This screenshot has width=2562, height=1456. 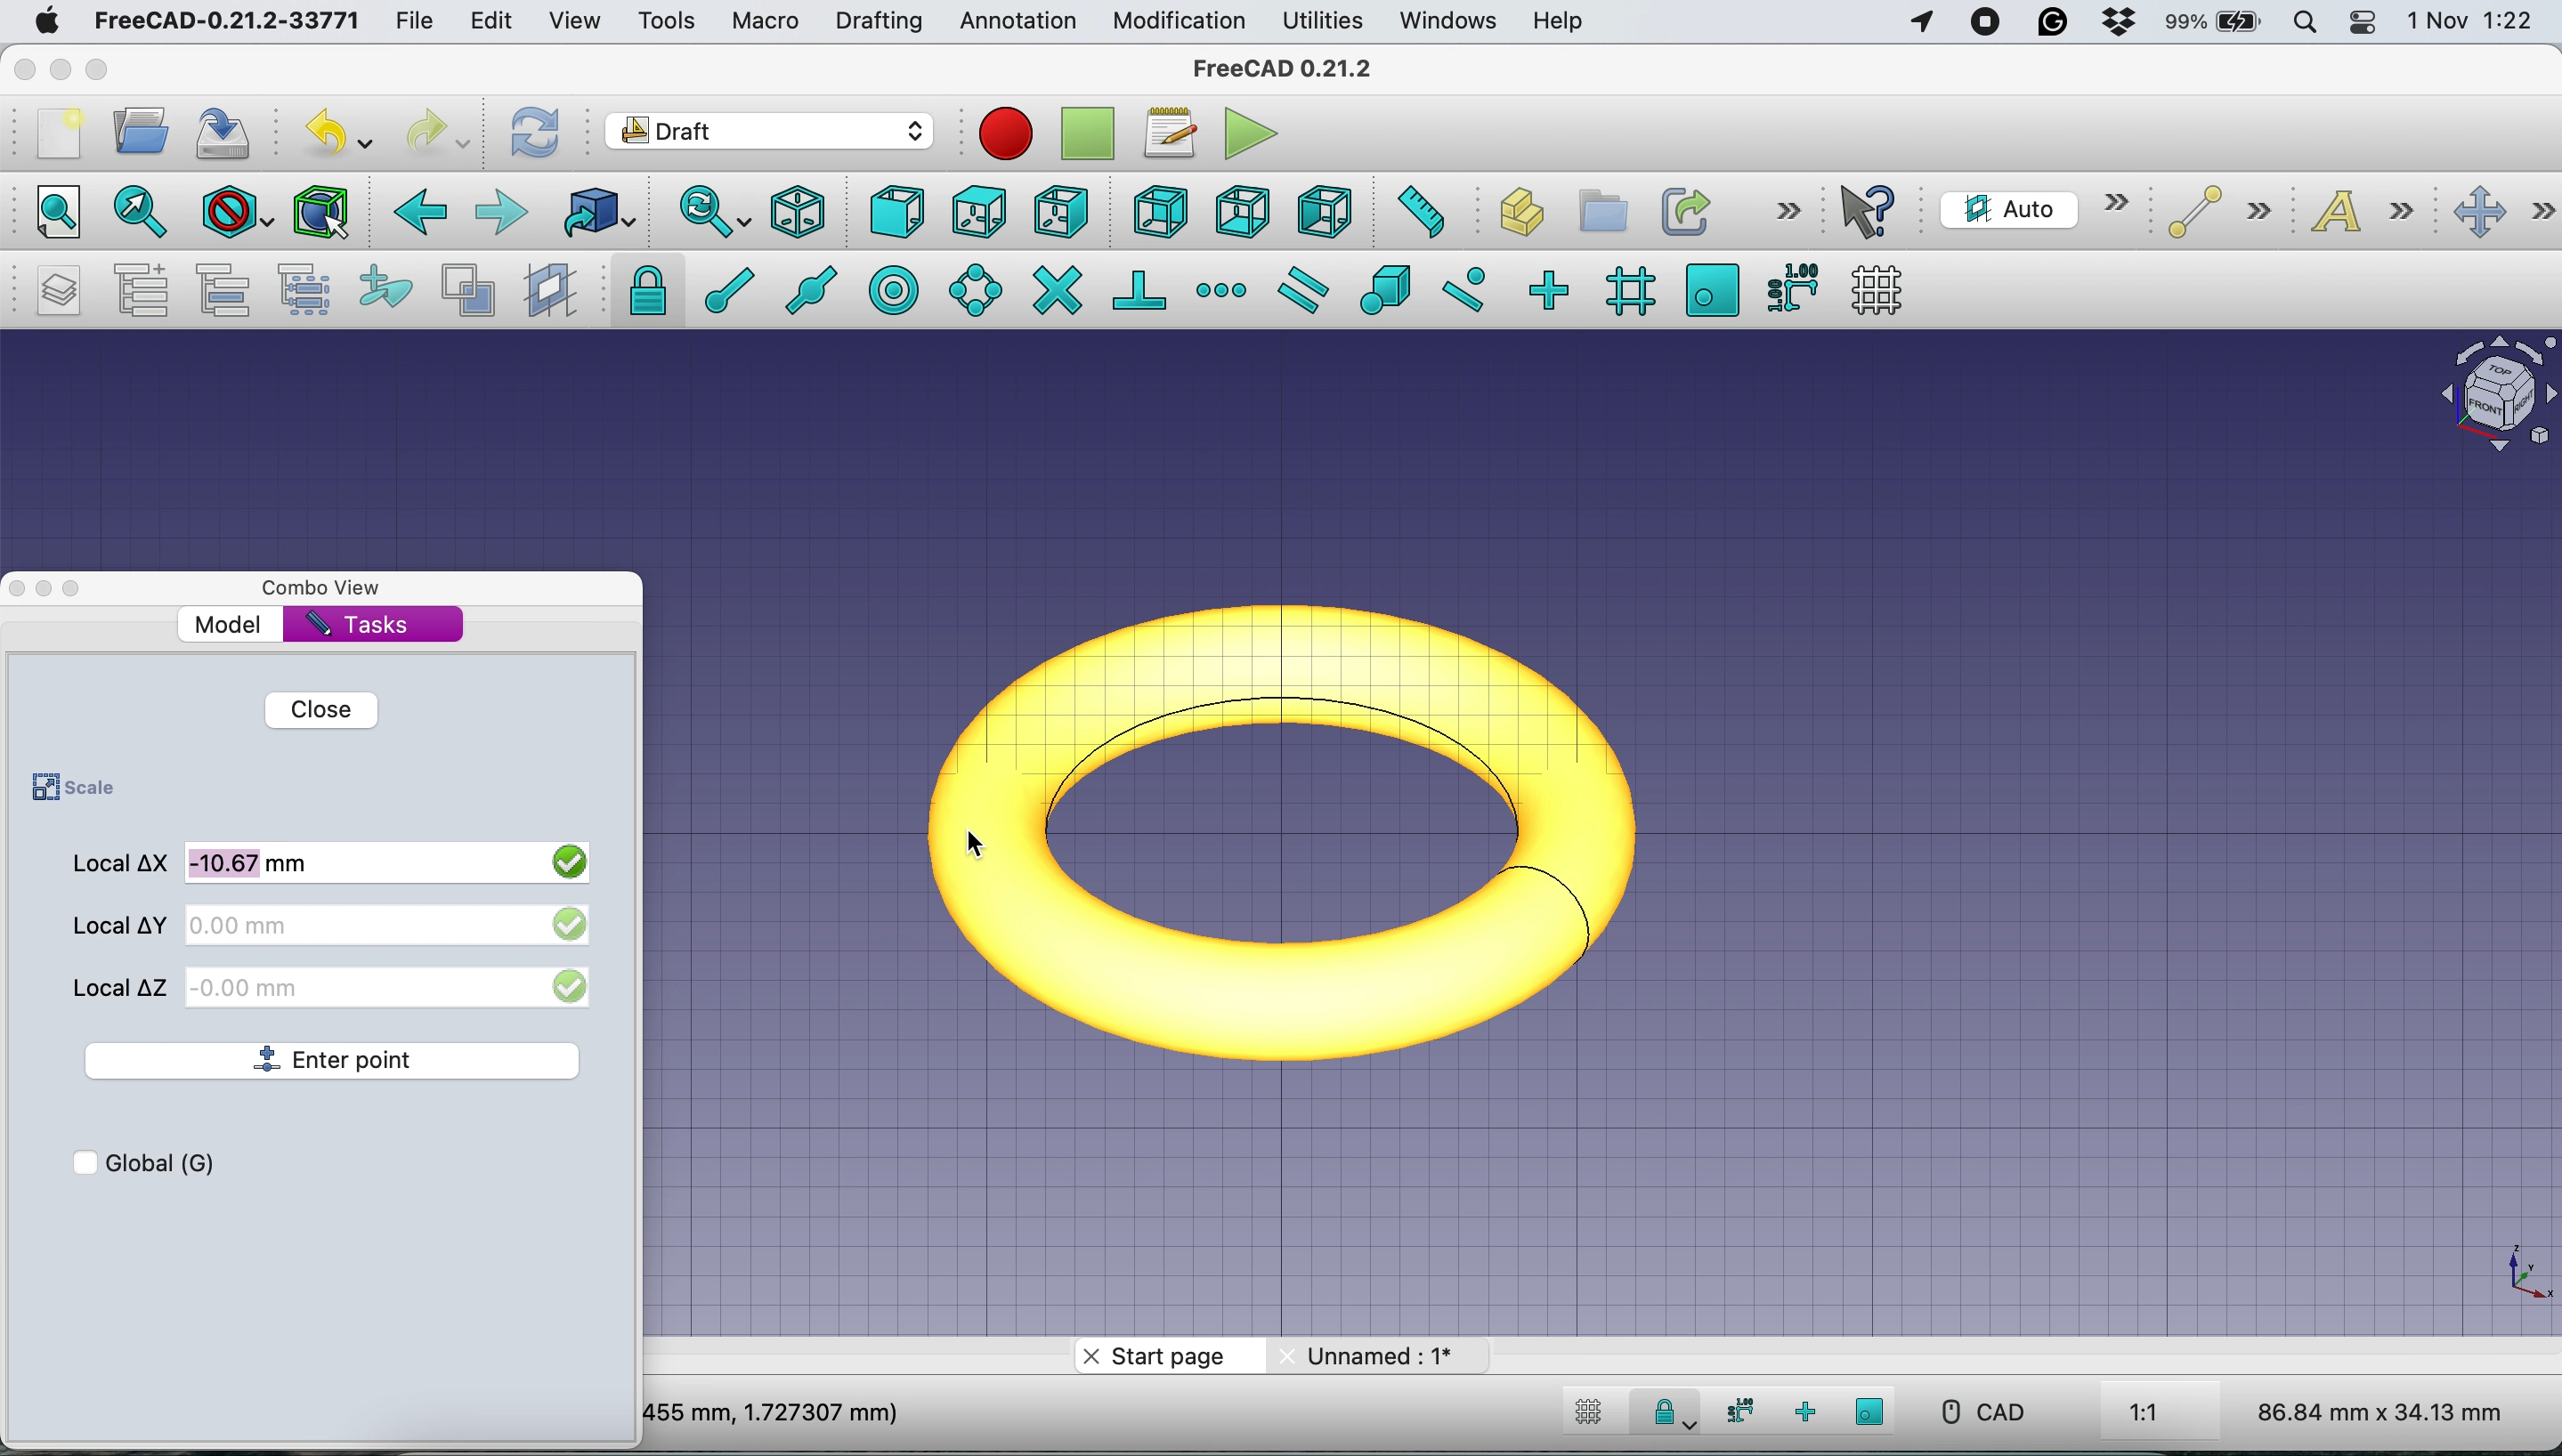 I want to click on snap dimensions, so click(x=1789, y=287).